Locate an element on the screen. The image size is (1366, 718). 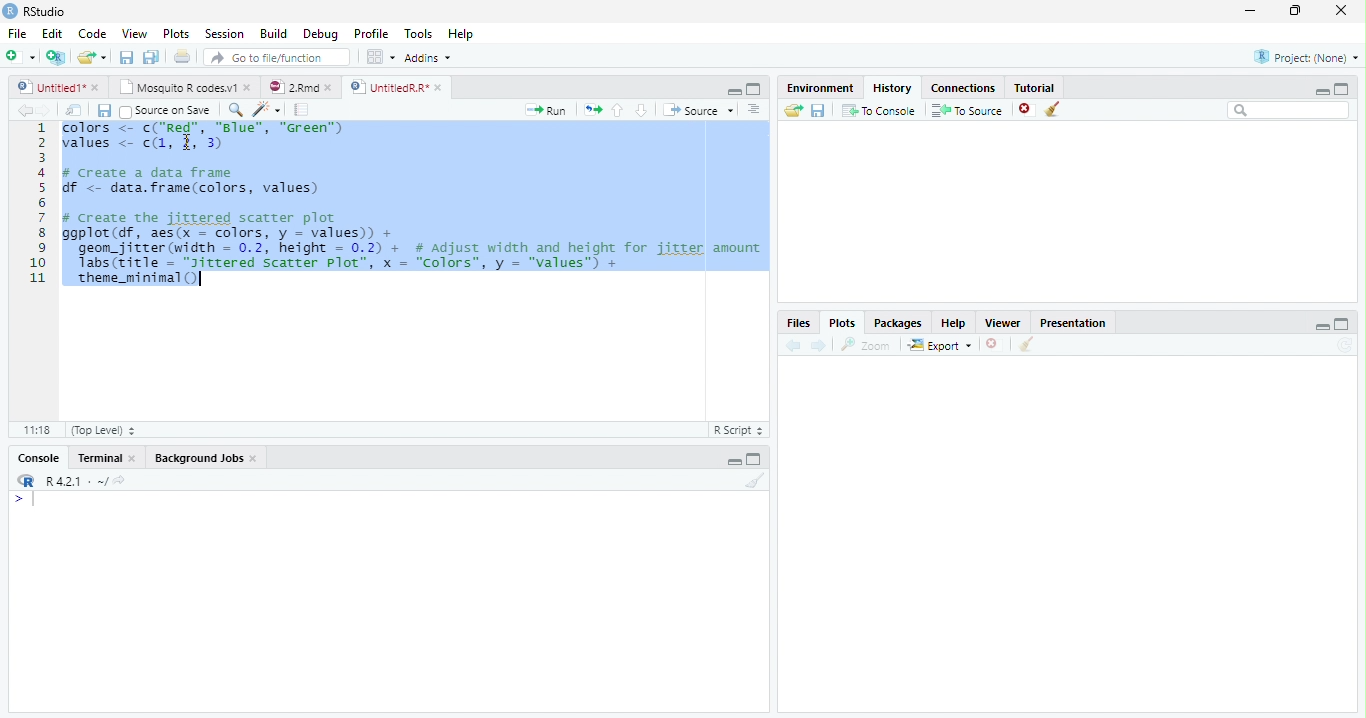
Build is located at coordinates (272, 33).